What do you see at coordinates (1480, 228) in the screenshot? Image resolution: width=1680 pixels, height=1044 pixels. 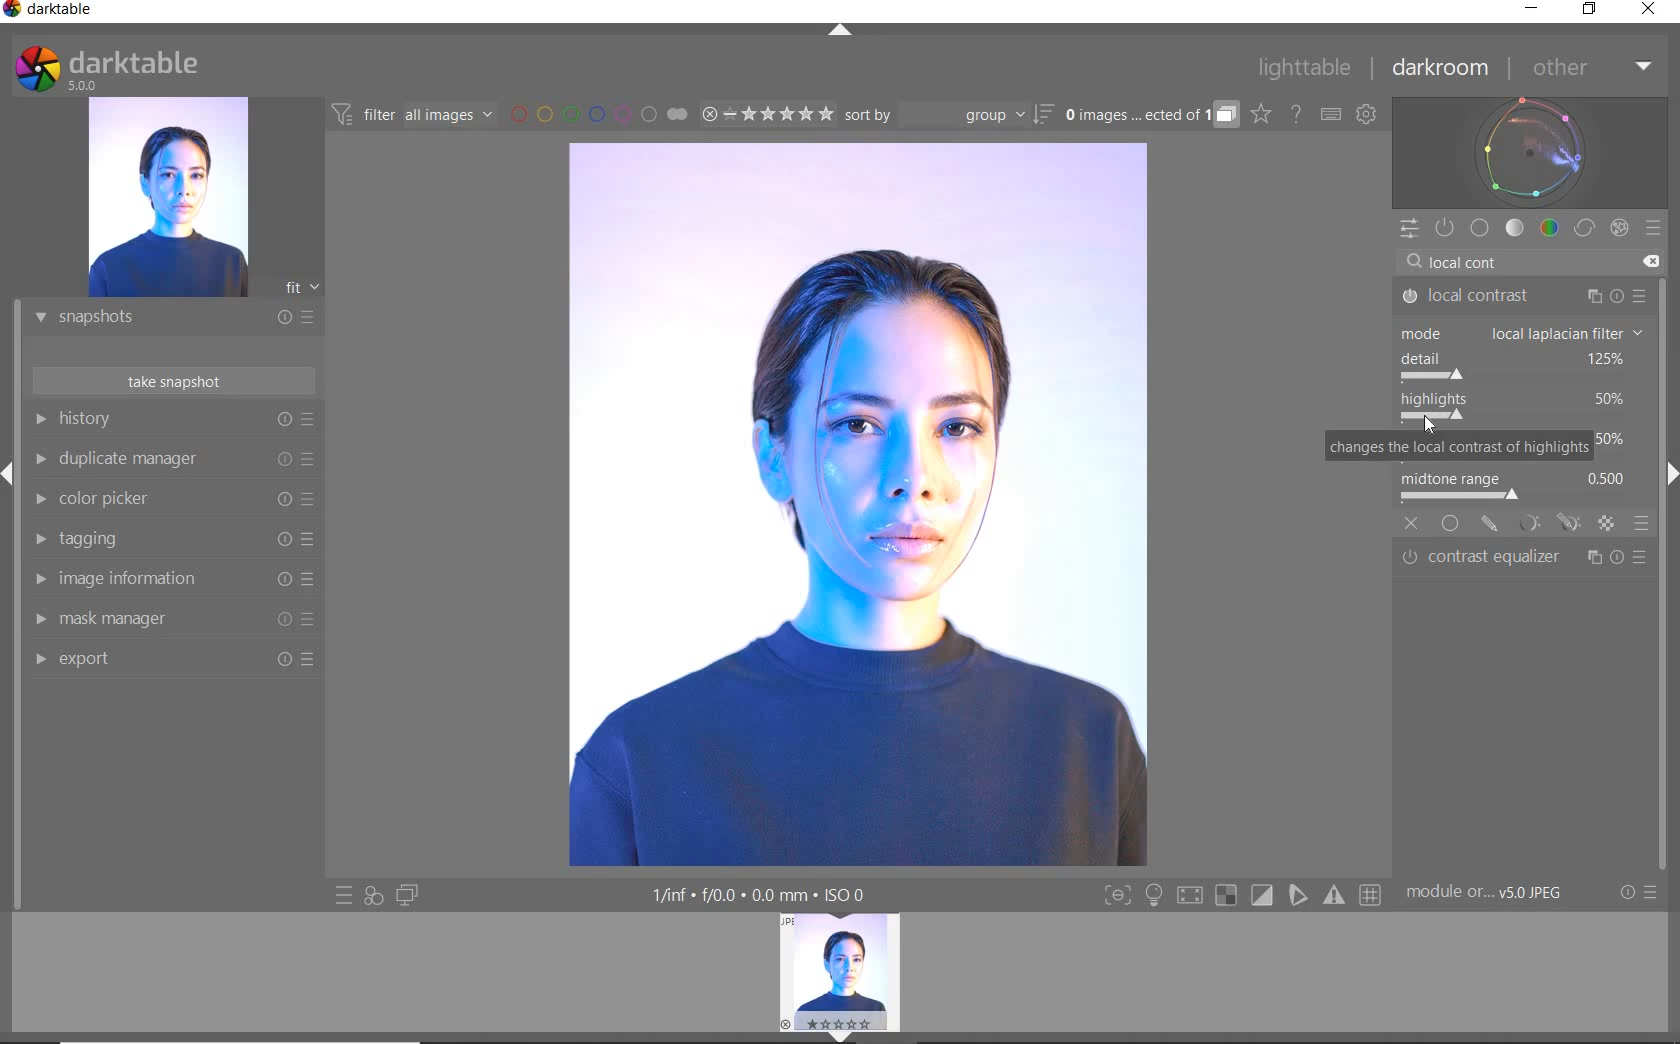 I see `BASE` at bounding box center [1480, 228].